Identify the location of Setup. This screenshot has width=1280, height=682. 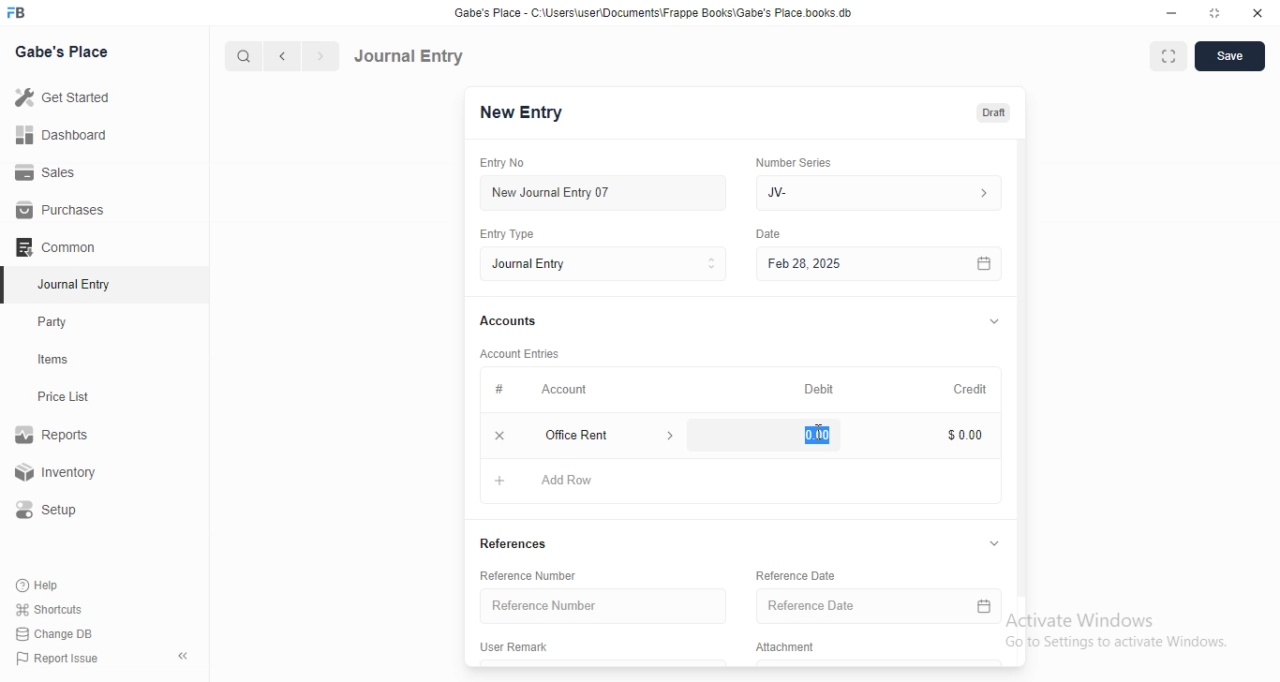
(54, 510).